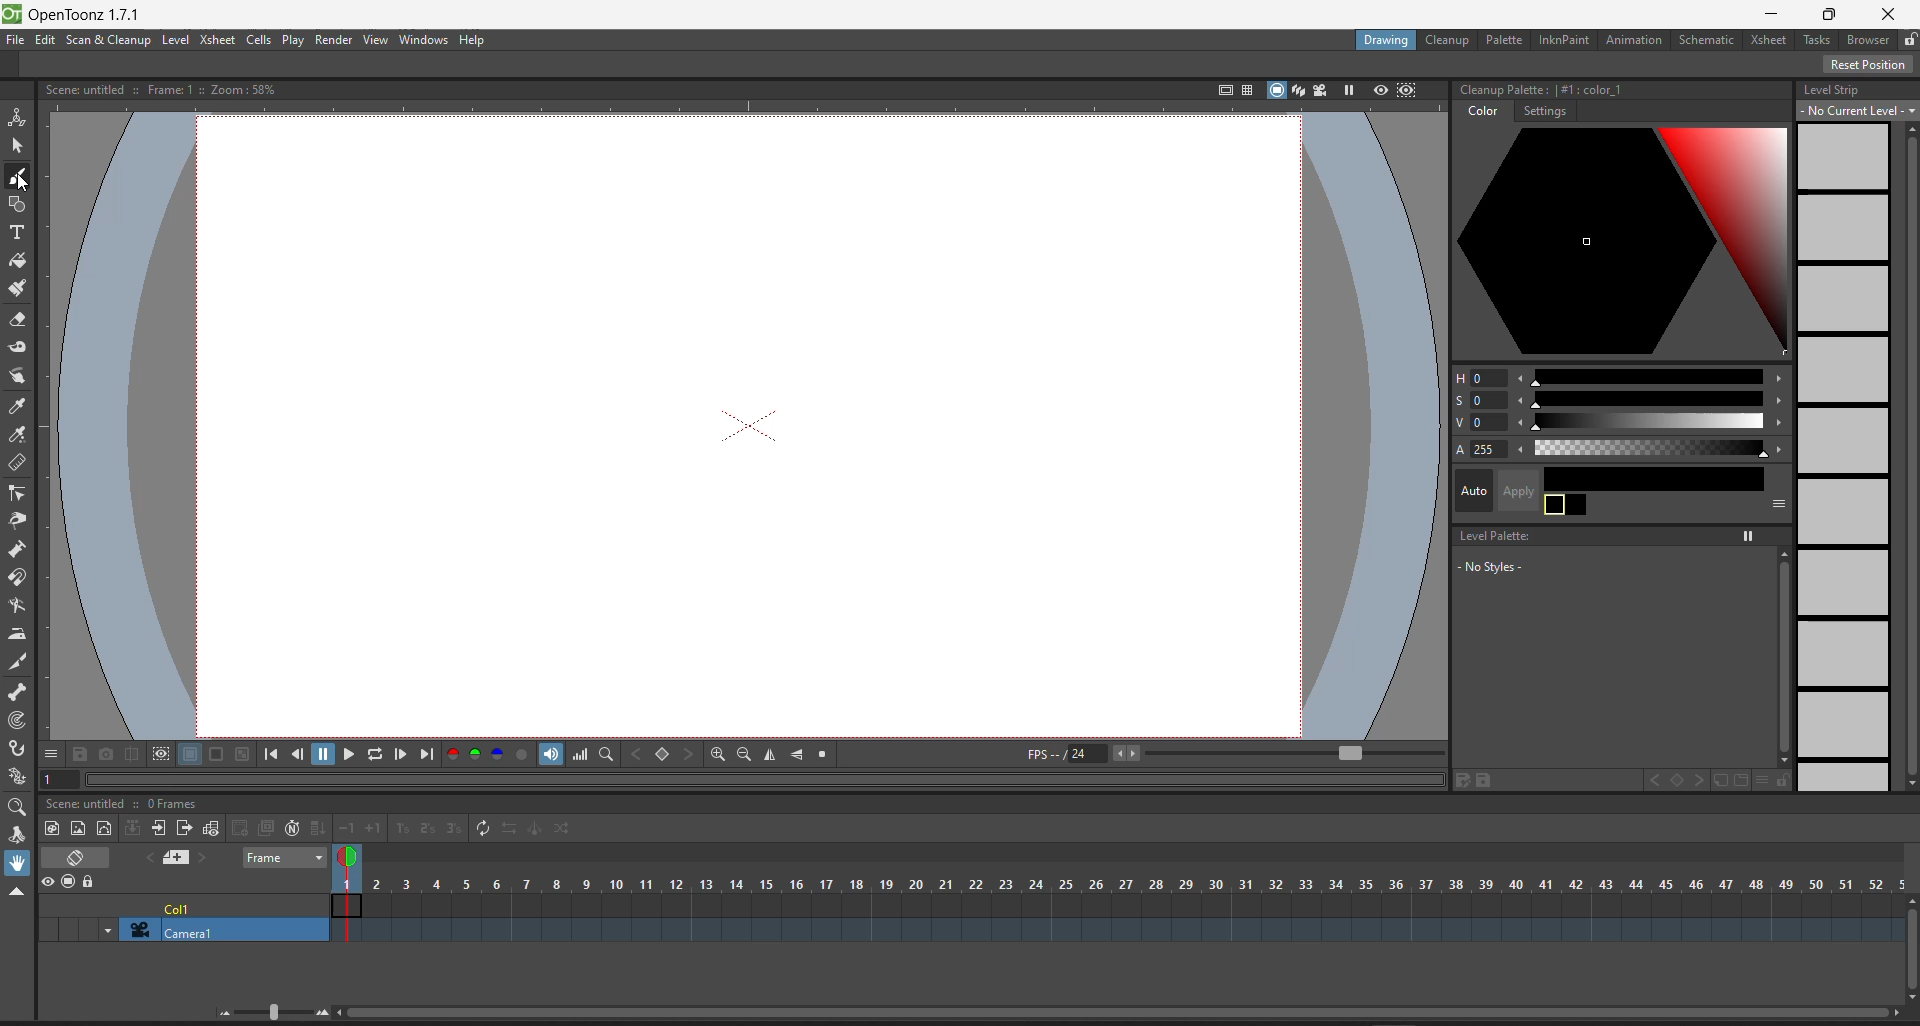 This screenshot has width=1920, height=1026. Describe the element at coordinates (160, 753) in the screenshot. I see `define sub camera` at that location.